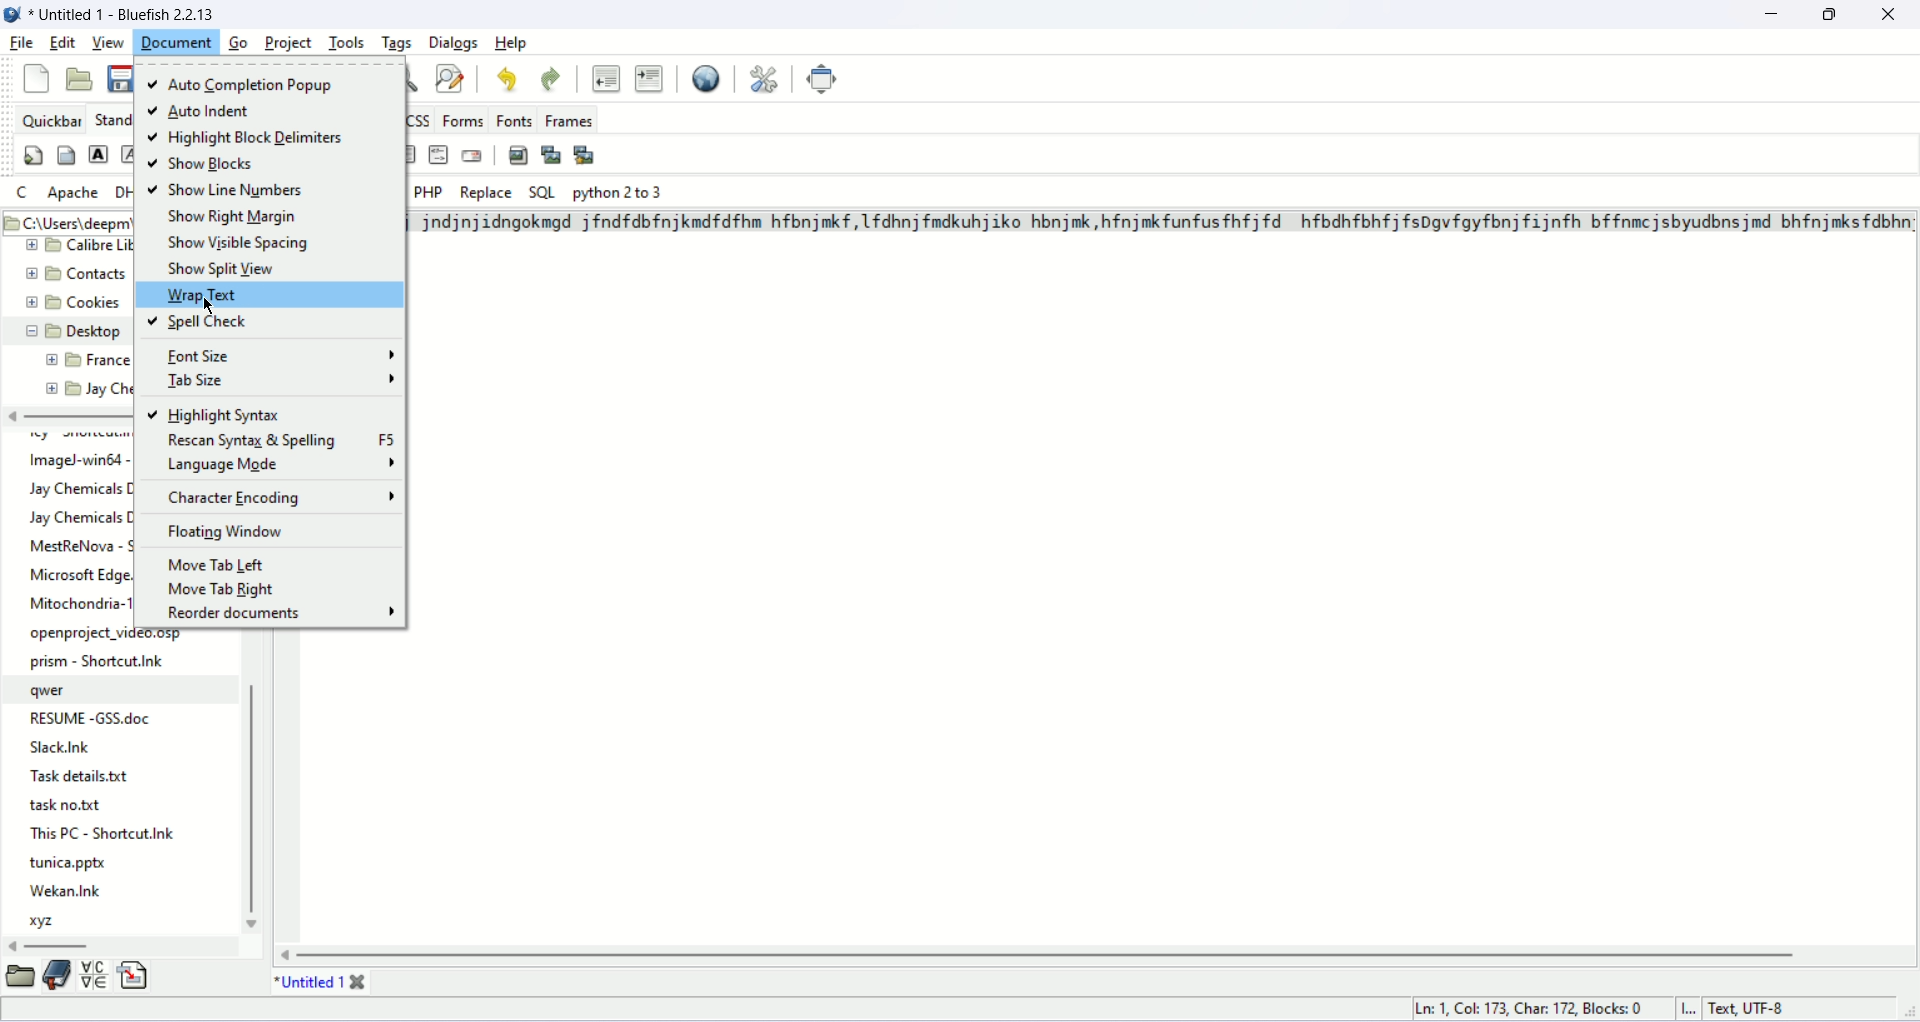 This screenshot has height=1022, width=1920. I want to click on C, so click(22, 192).